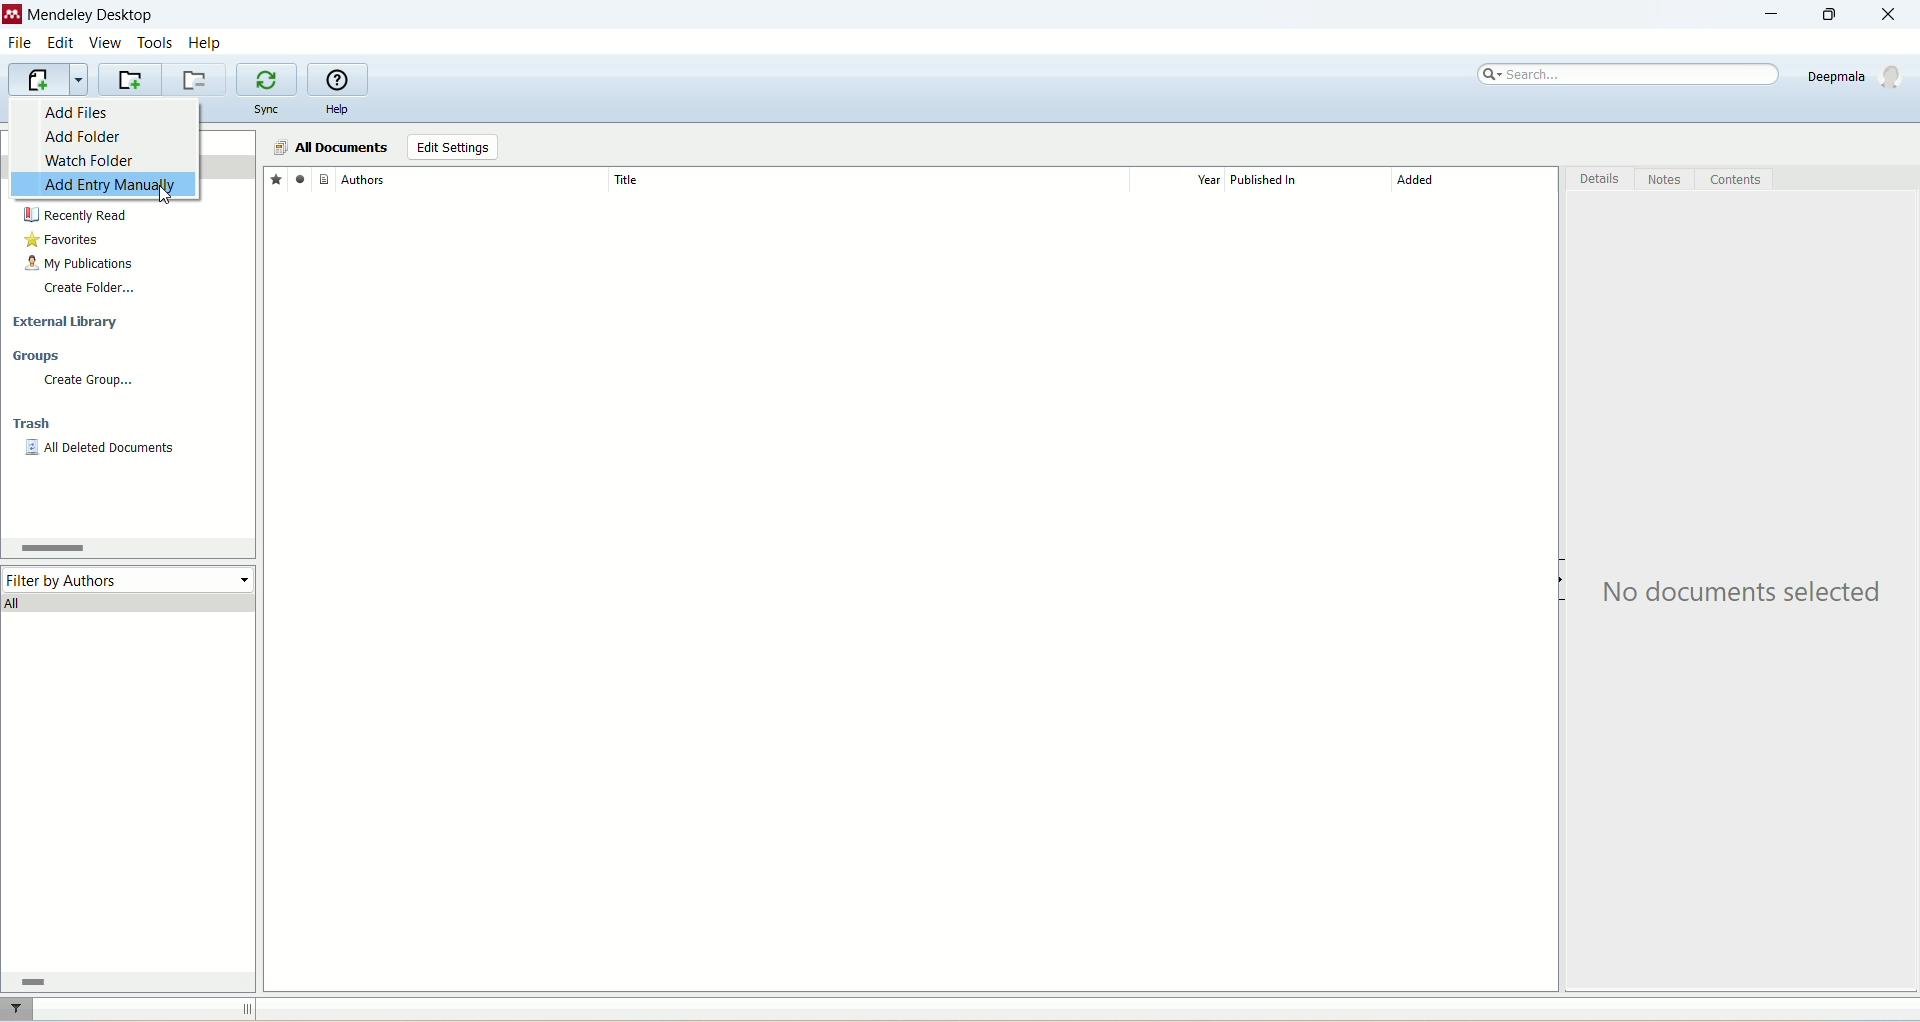  Describe the element at coordinates (19, 1009) in the screenshot. I see `filter` at that location.